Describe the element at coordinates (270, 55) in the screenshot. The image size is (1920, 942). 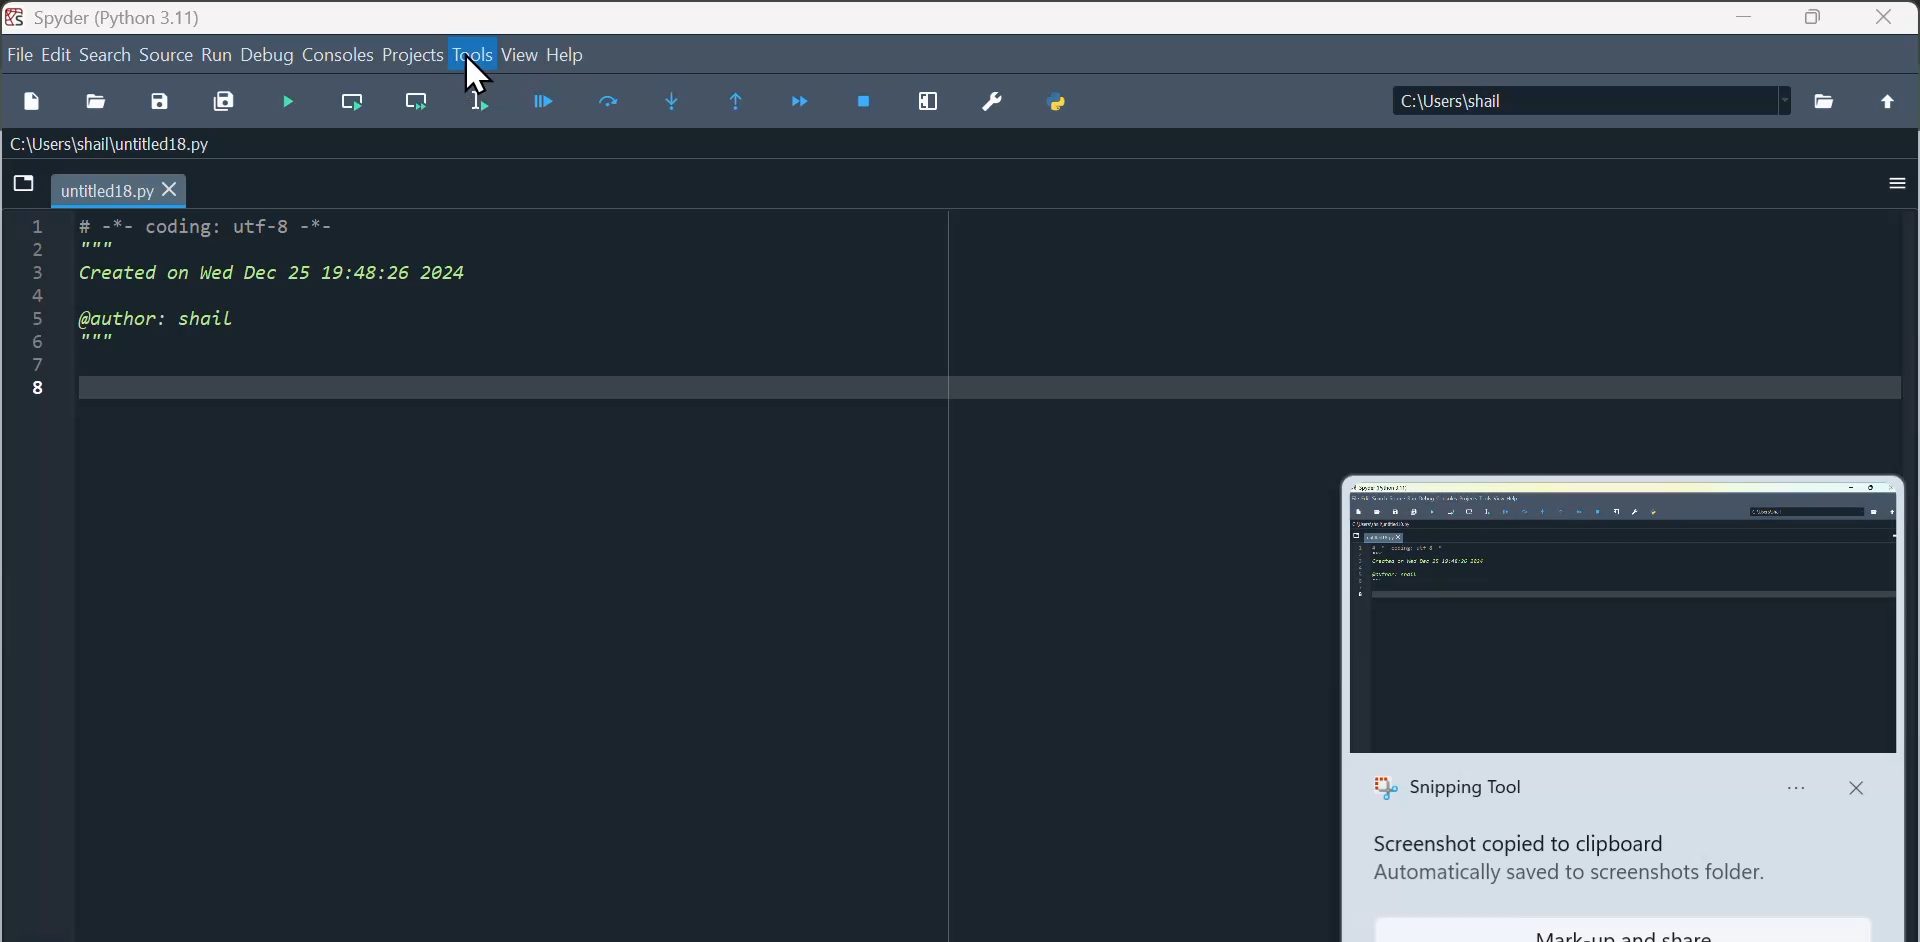
I see `Debug` at that location.